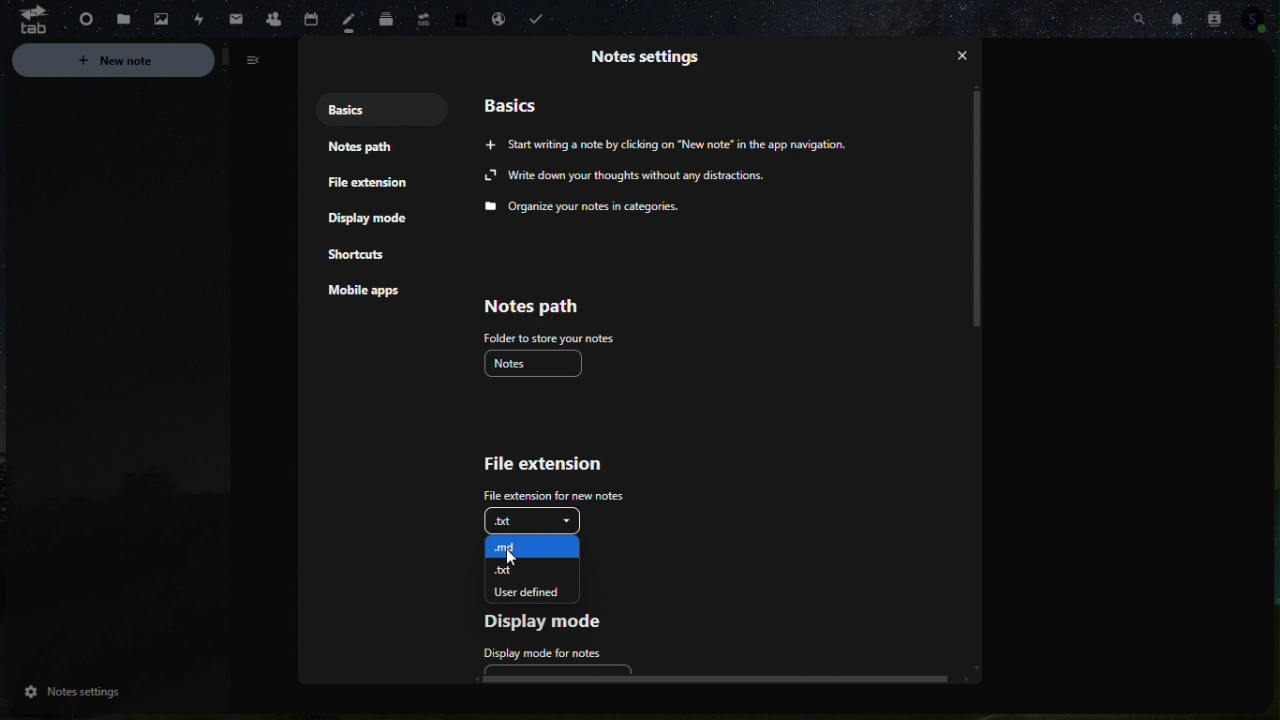 Image resolution: width=1280 pixels, height=720 pixels. What do you see at coordinates (669, 143) in the screenshot?
I see `‘Start writing a note by clicking on “New note” in the app navigation.` at bounding box center [669, 143].